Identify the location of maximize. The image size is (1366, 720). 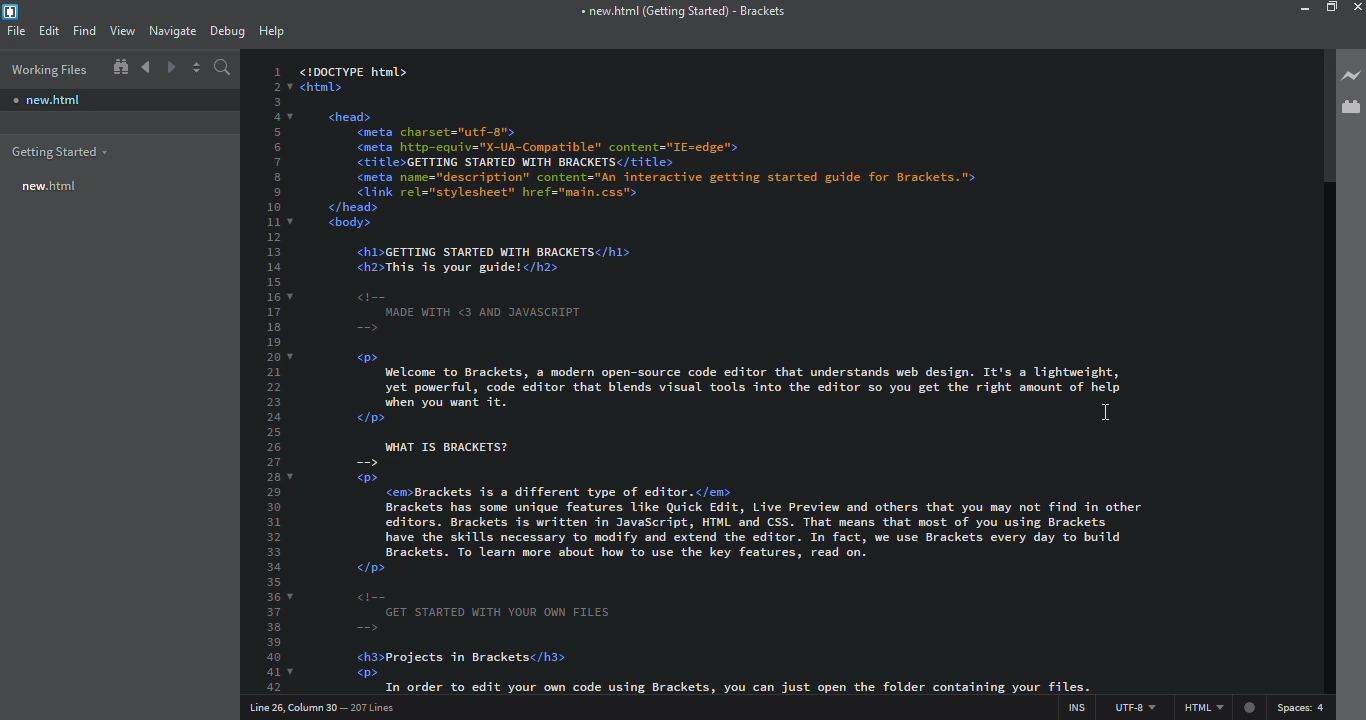
(1332, 8).